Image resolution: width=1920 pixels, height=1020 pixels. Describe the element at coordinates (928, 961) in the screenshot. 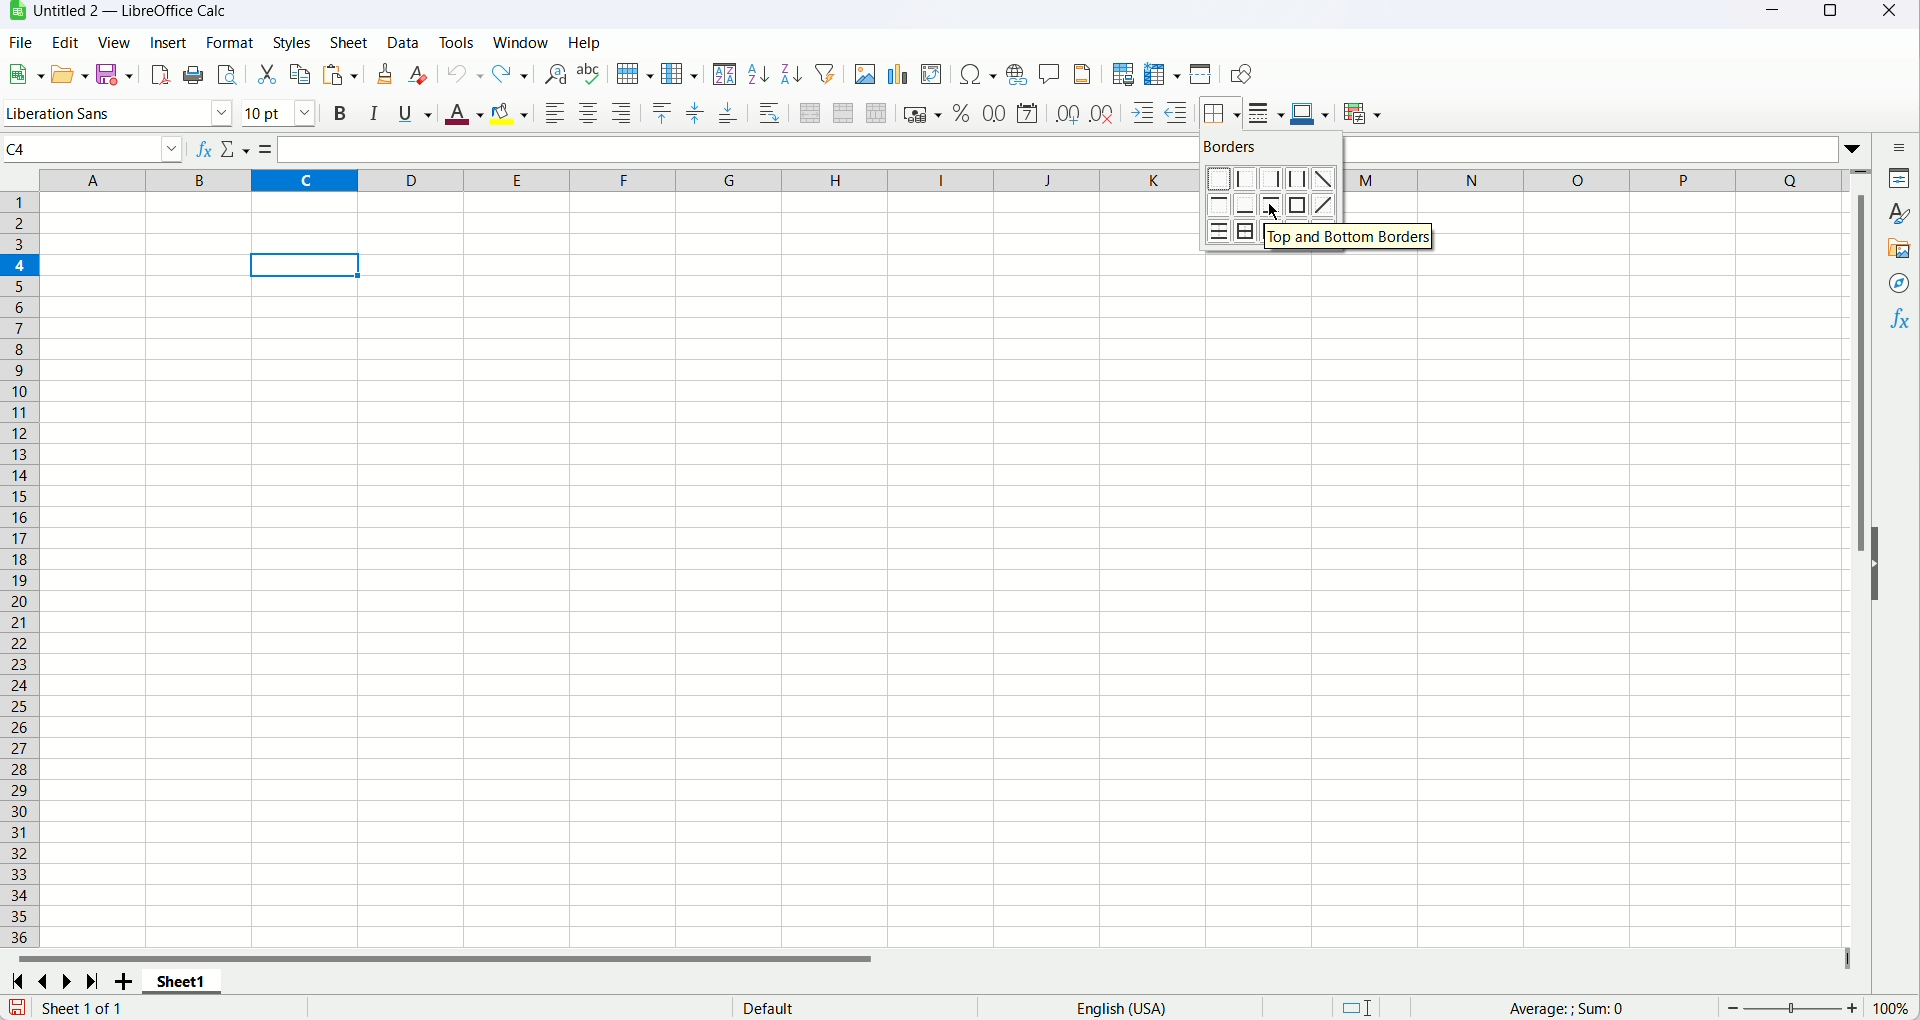

I see `Horizontal scroll bar` at that location.